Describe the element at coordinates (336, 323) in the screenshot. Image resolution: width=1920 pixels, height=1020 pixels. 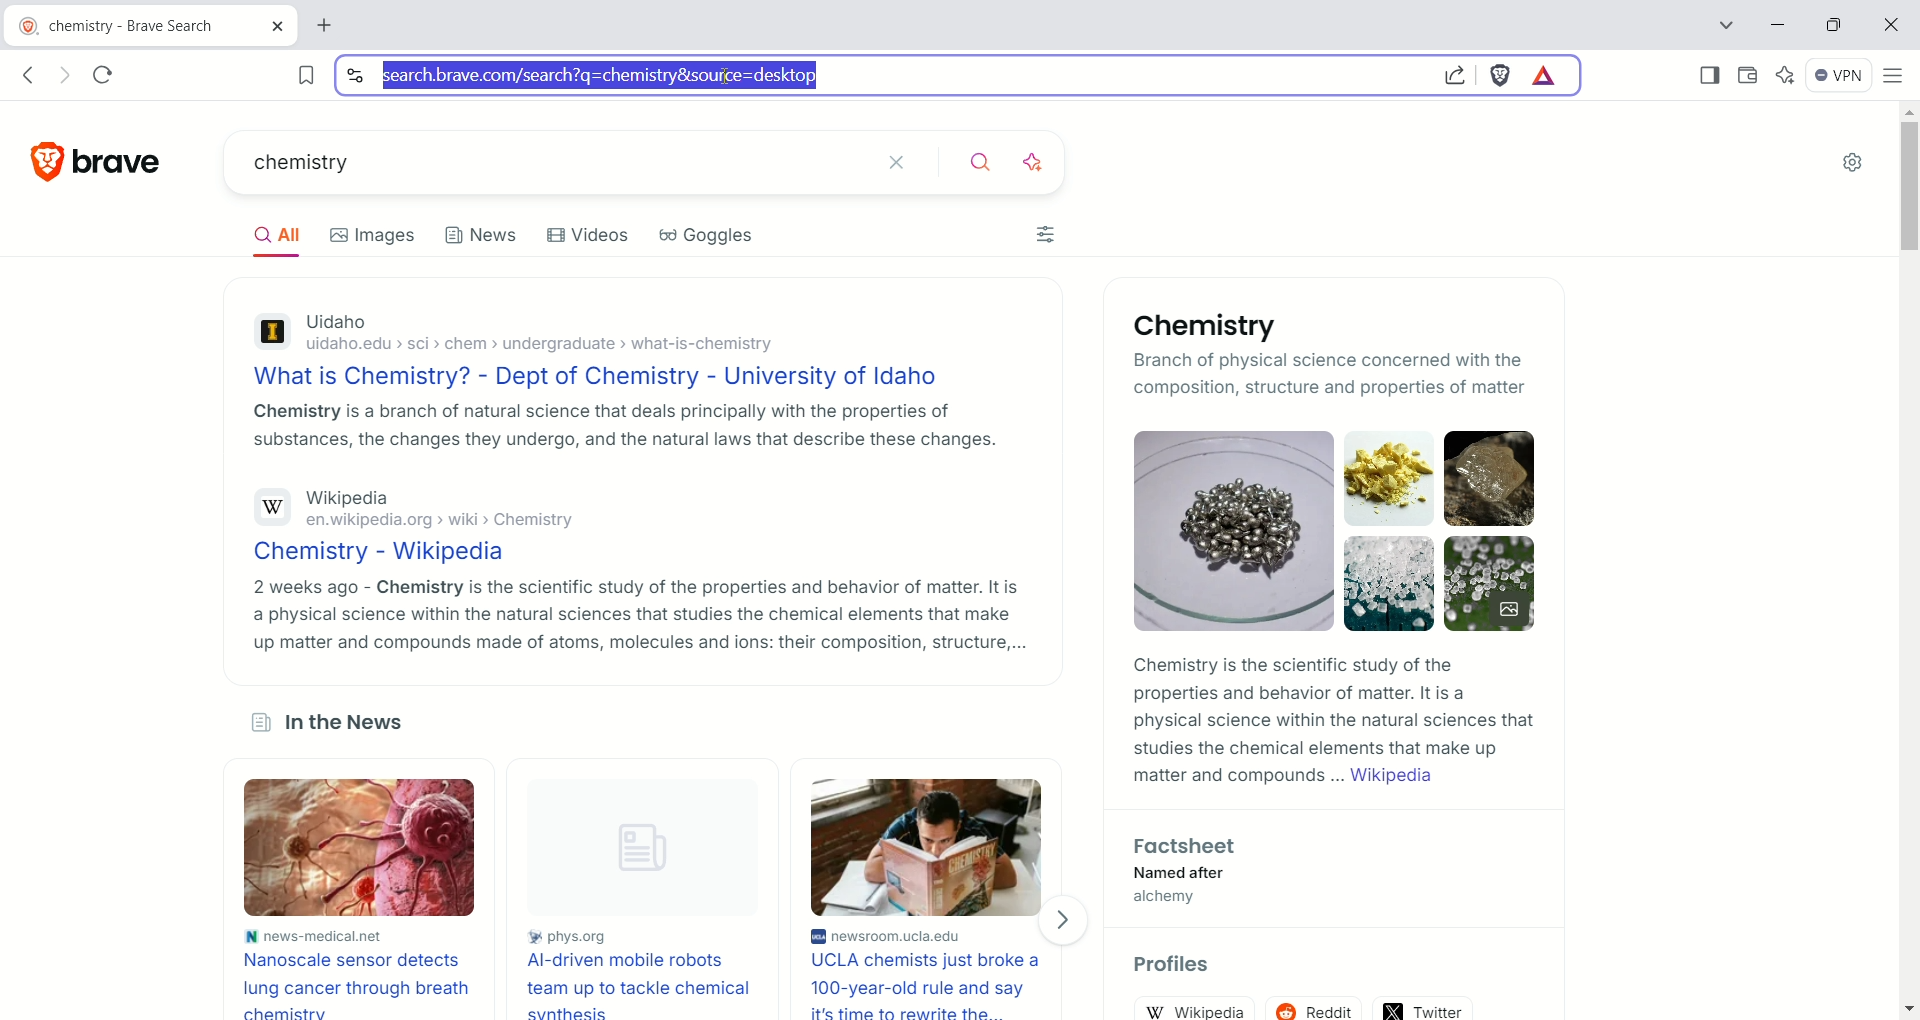
I see `Uidaho` at that location.